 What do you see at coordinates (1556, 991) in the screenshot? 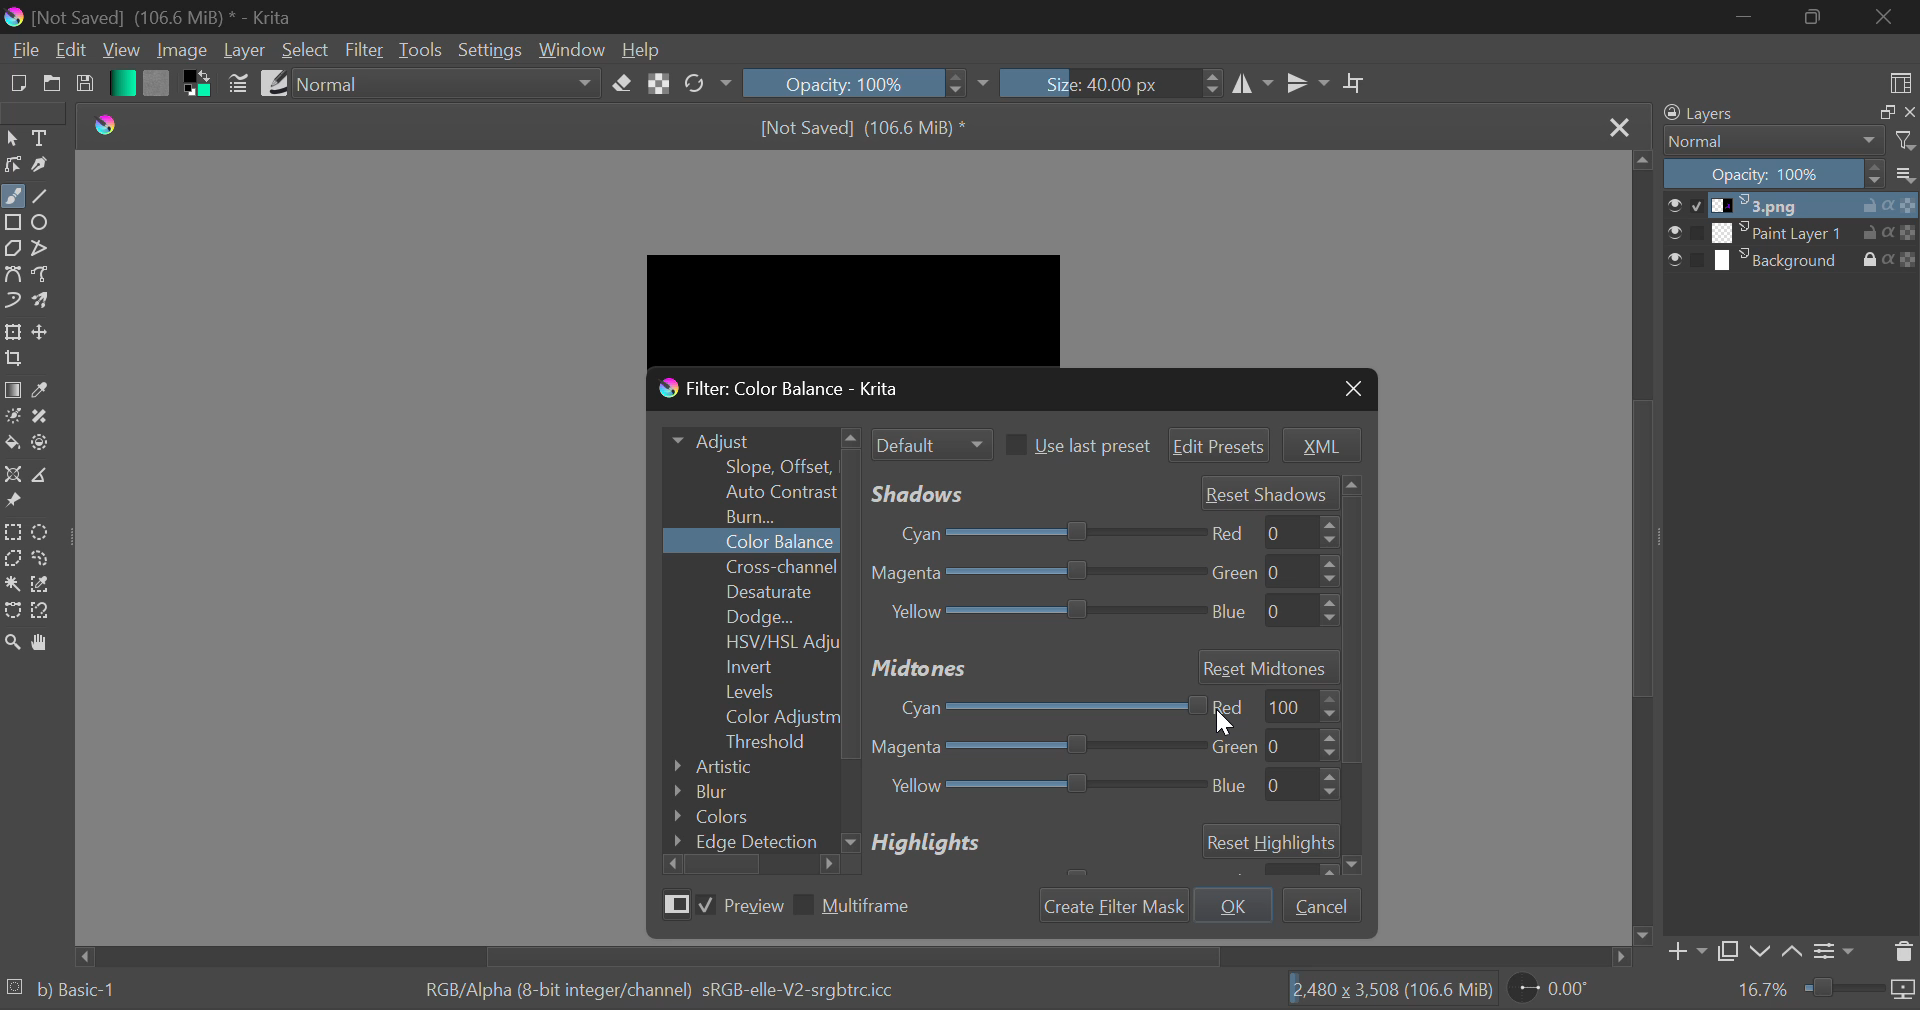
I see `0.00` at bounding box center [1556, 991].